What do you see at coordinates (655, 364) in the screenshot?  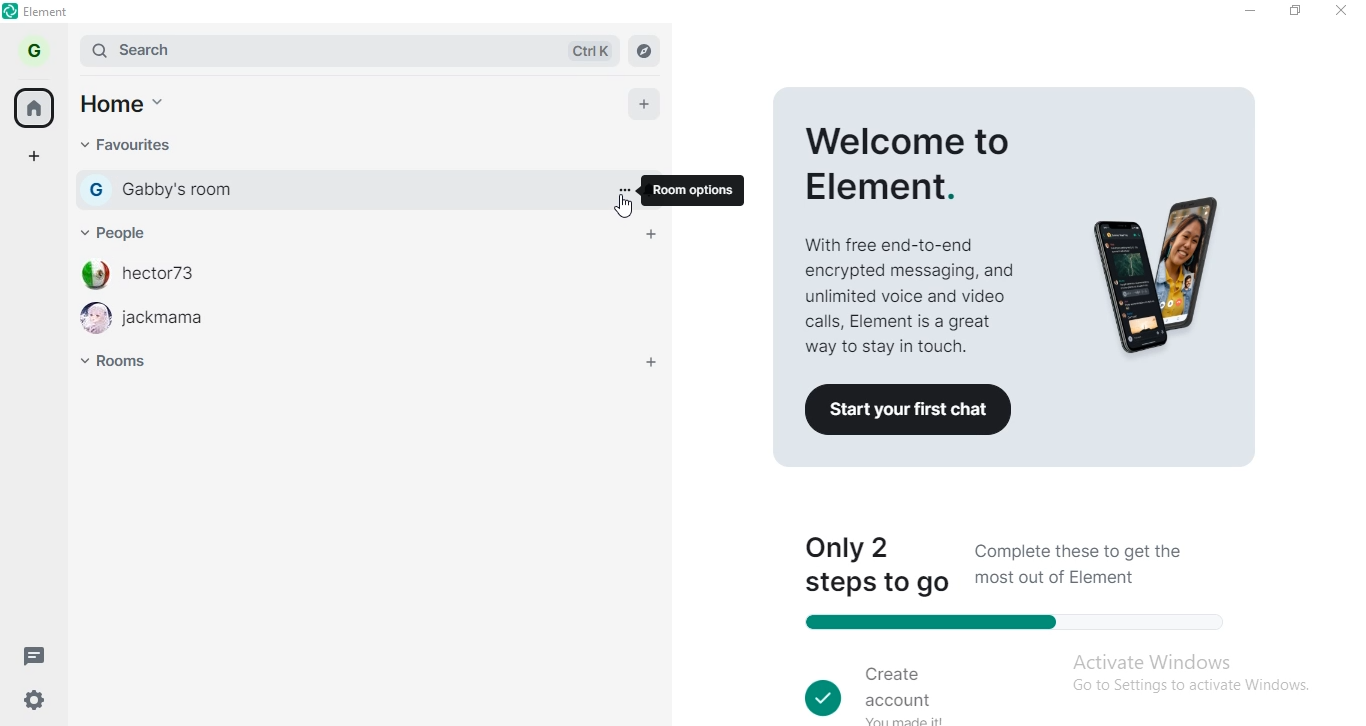 I see `add room` at bounding box center [655, 364].